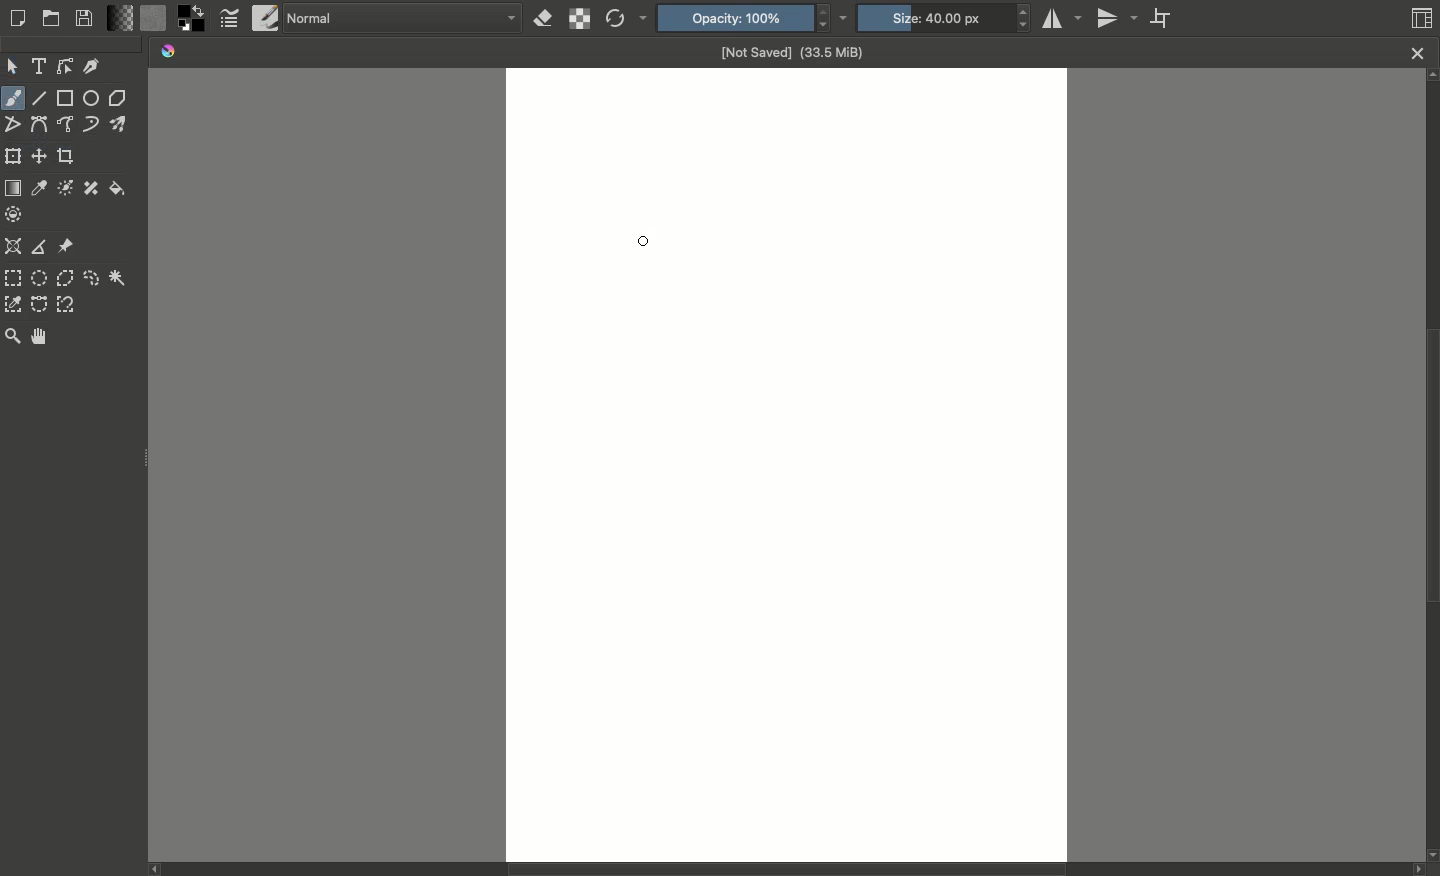 The width and height of the screenshot is (1440, 876). Describe the element at coordinates (38, 246) in the screenshot. I see `Measure the distance between two points` at that location.